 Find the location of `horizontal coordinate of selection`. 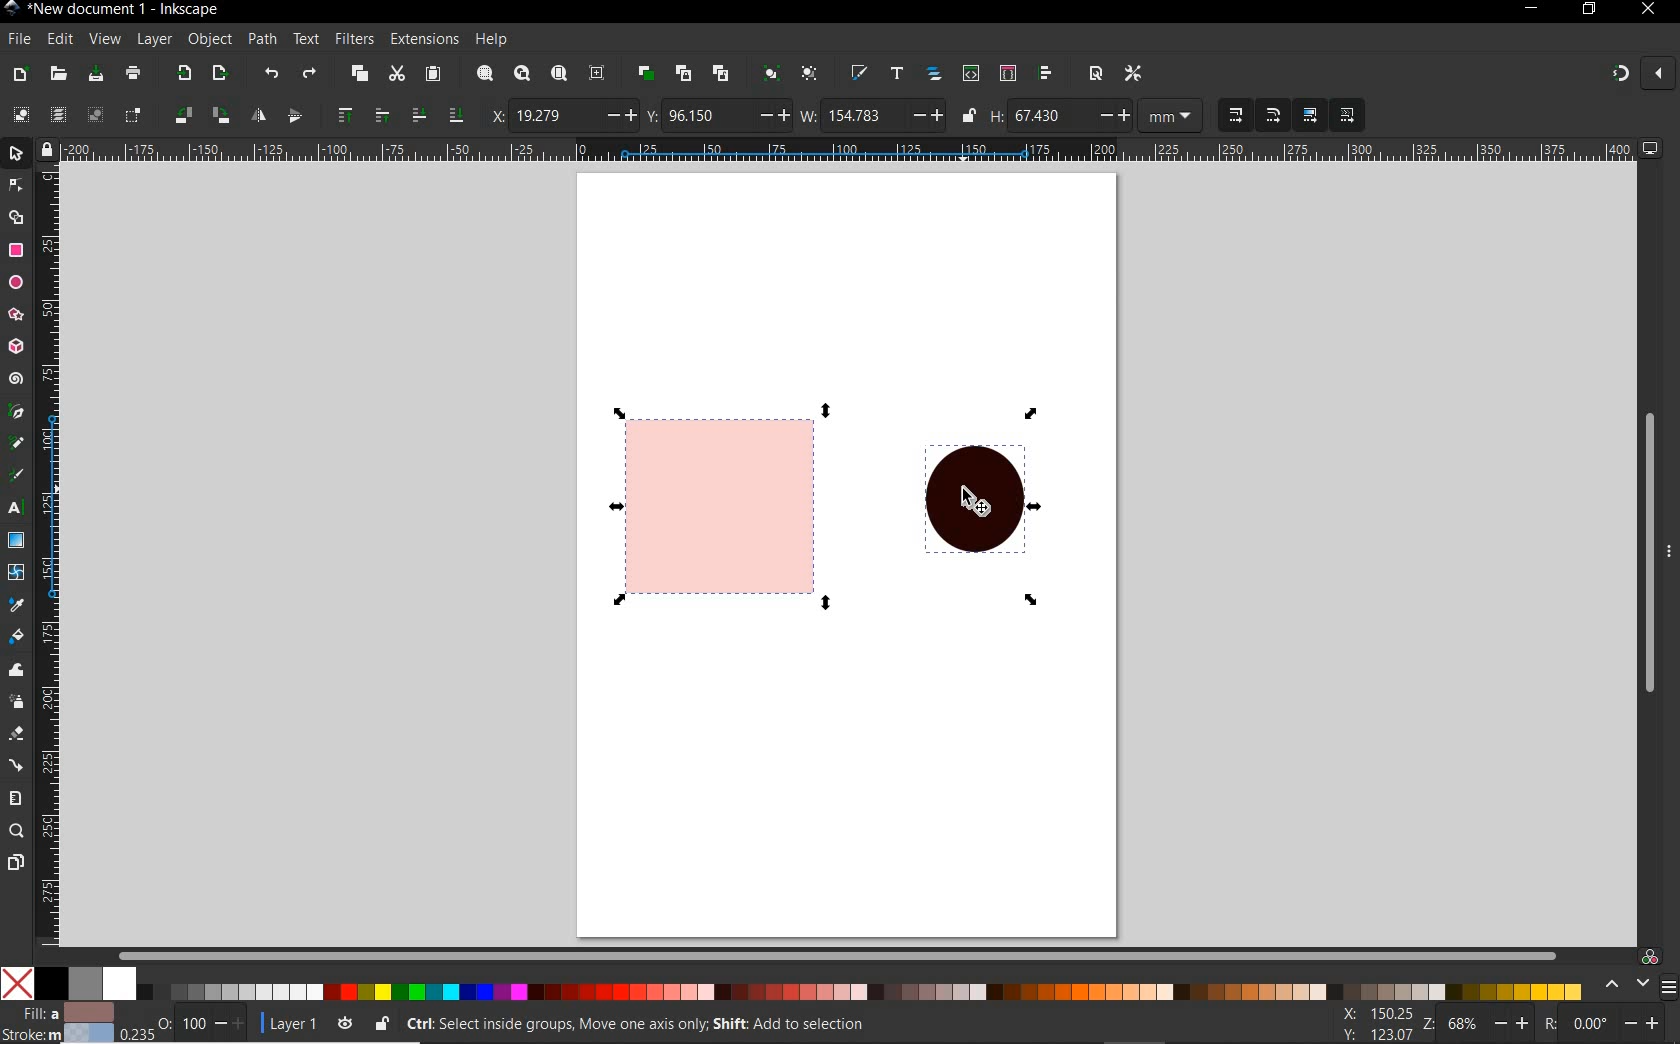

horizontal coordinate of selection is located at coordinates (563, 116).